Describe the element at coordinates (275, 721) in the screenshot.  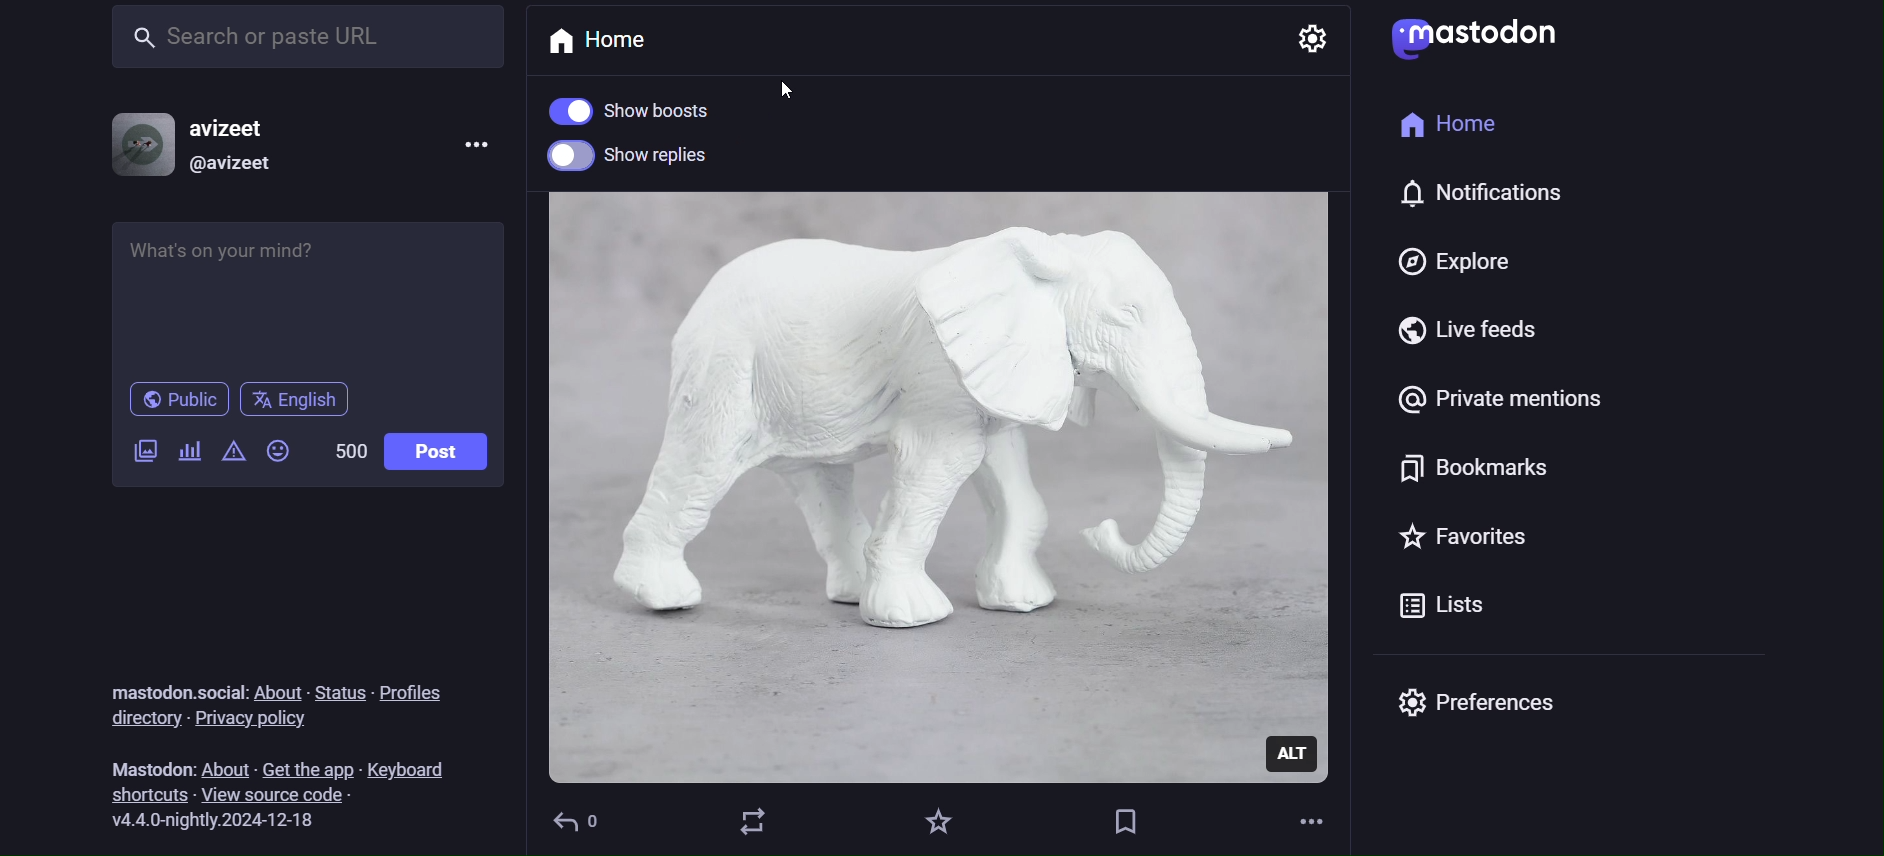
I see `privacy policy` at that location.